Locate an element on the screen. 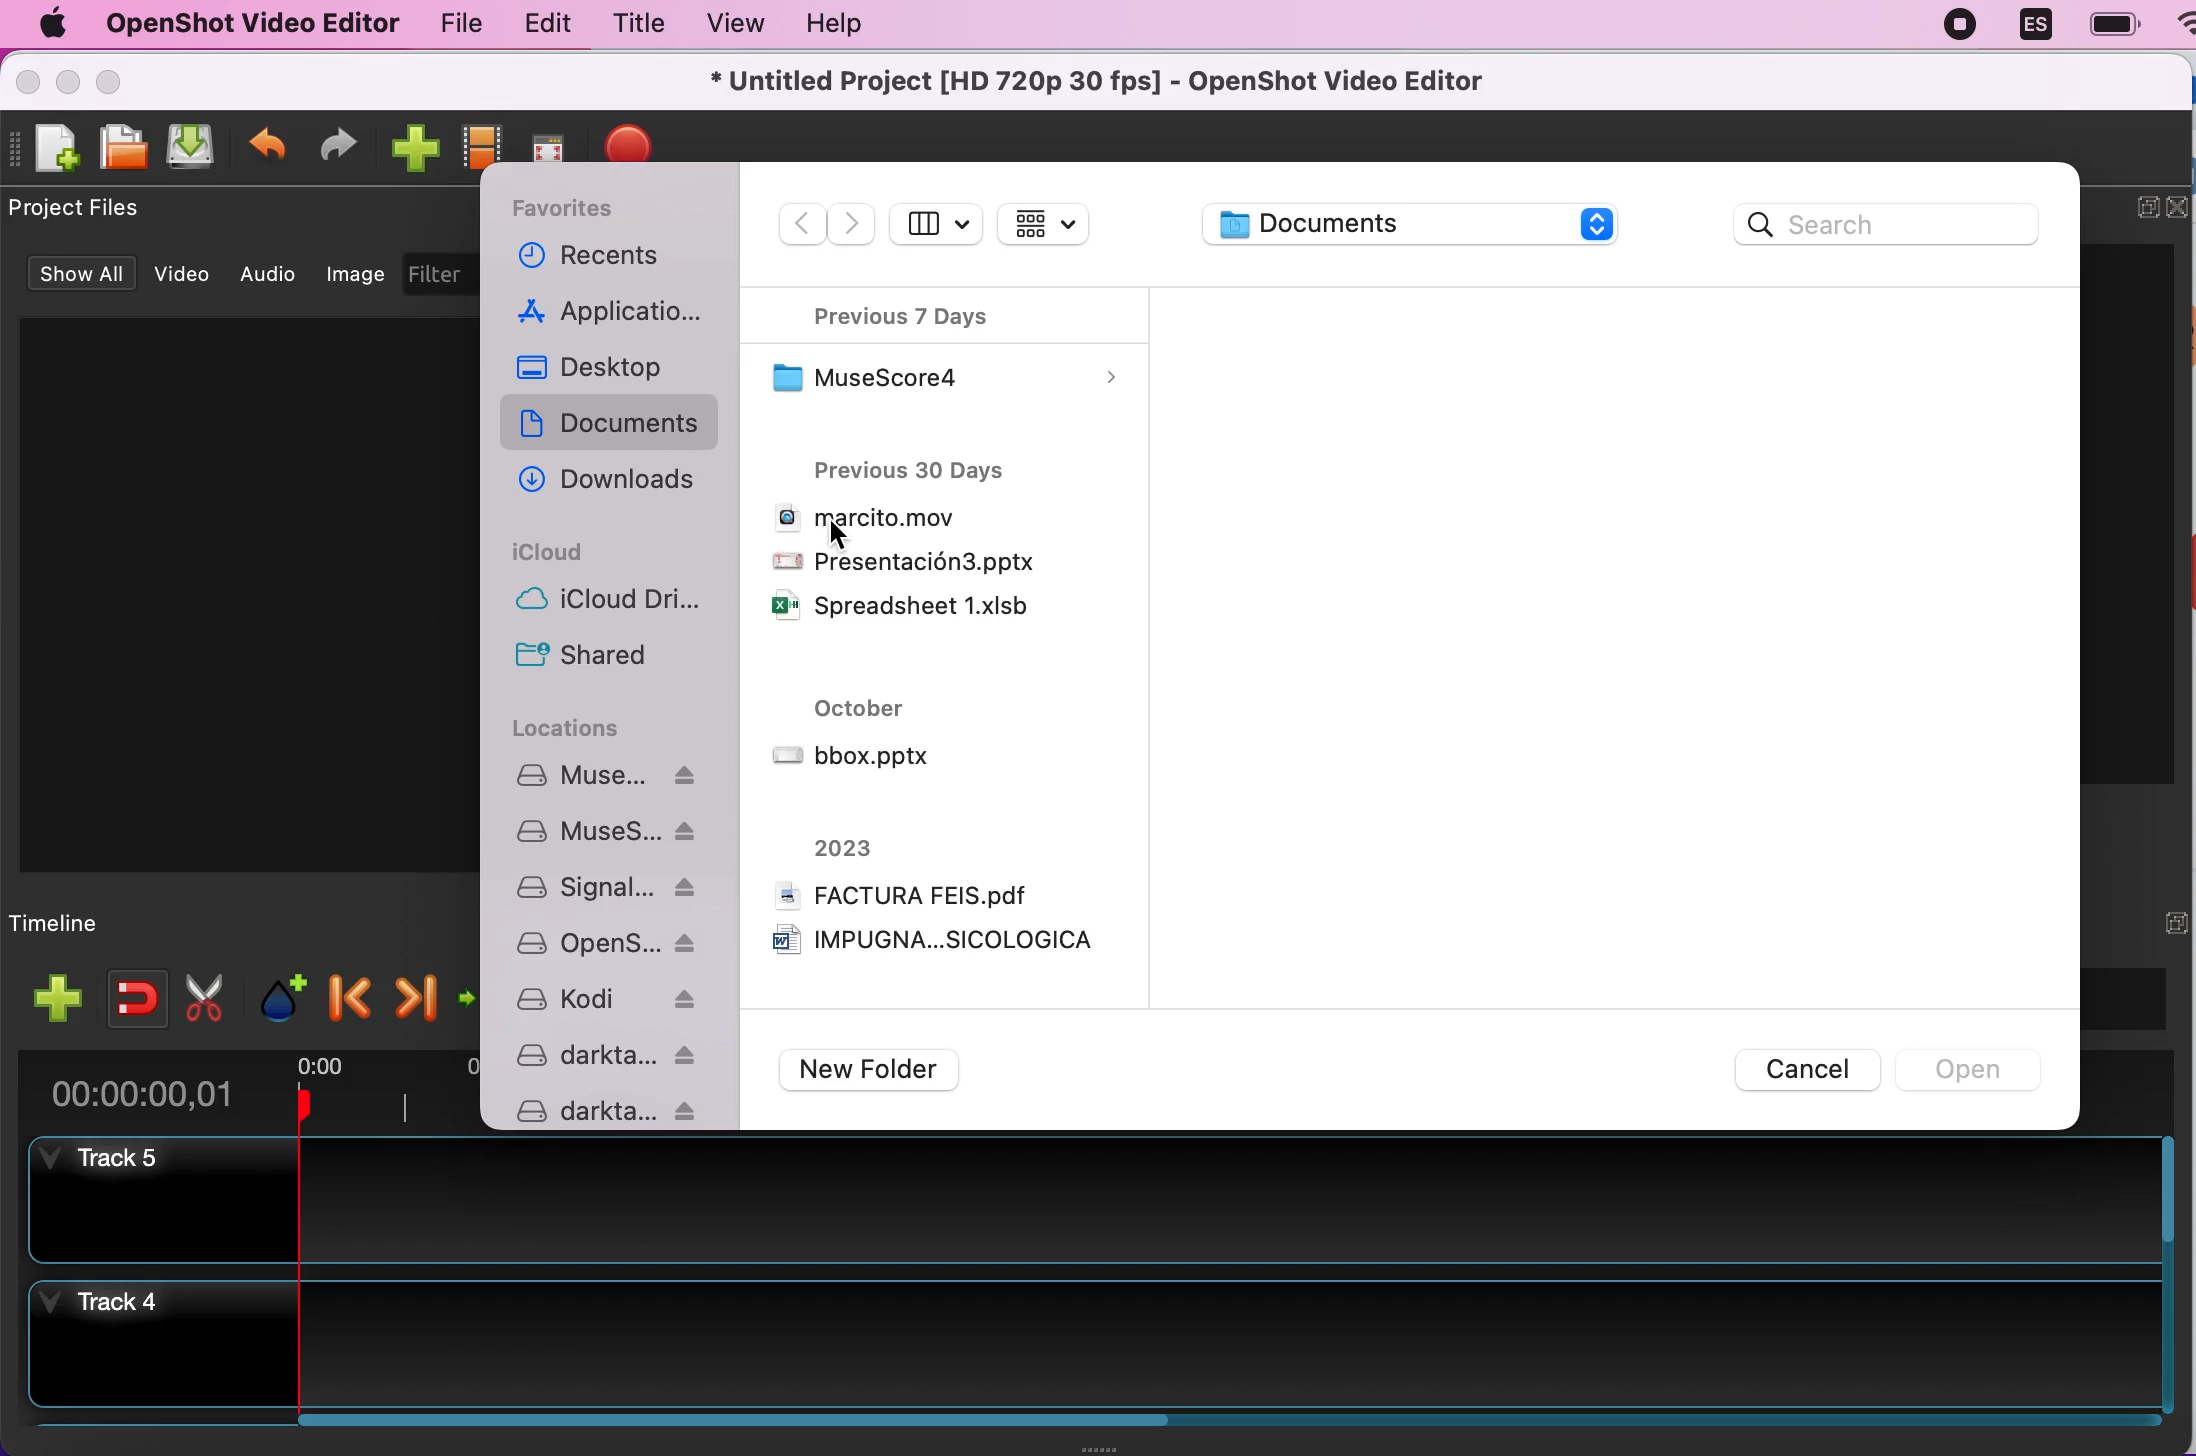 The height and width of the screenshot is (1456, 2196). show side bar is located at coordinates (936, 226).